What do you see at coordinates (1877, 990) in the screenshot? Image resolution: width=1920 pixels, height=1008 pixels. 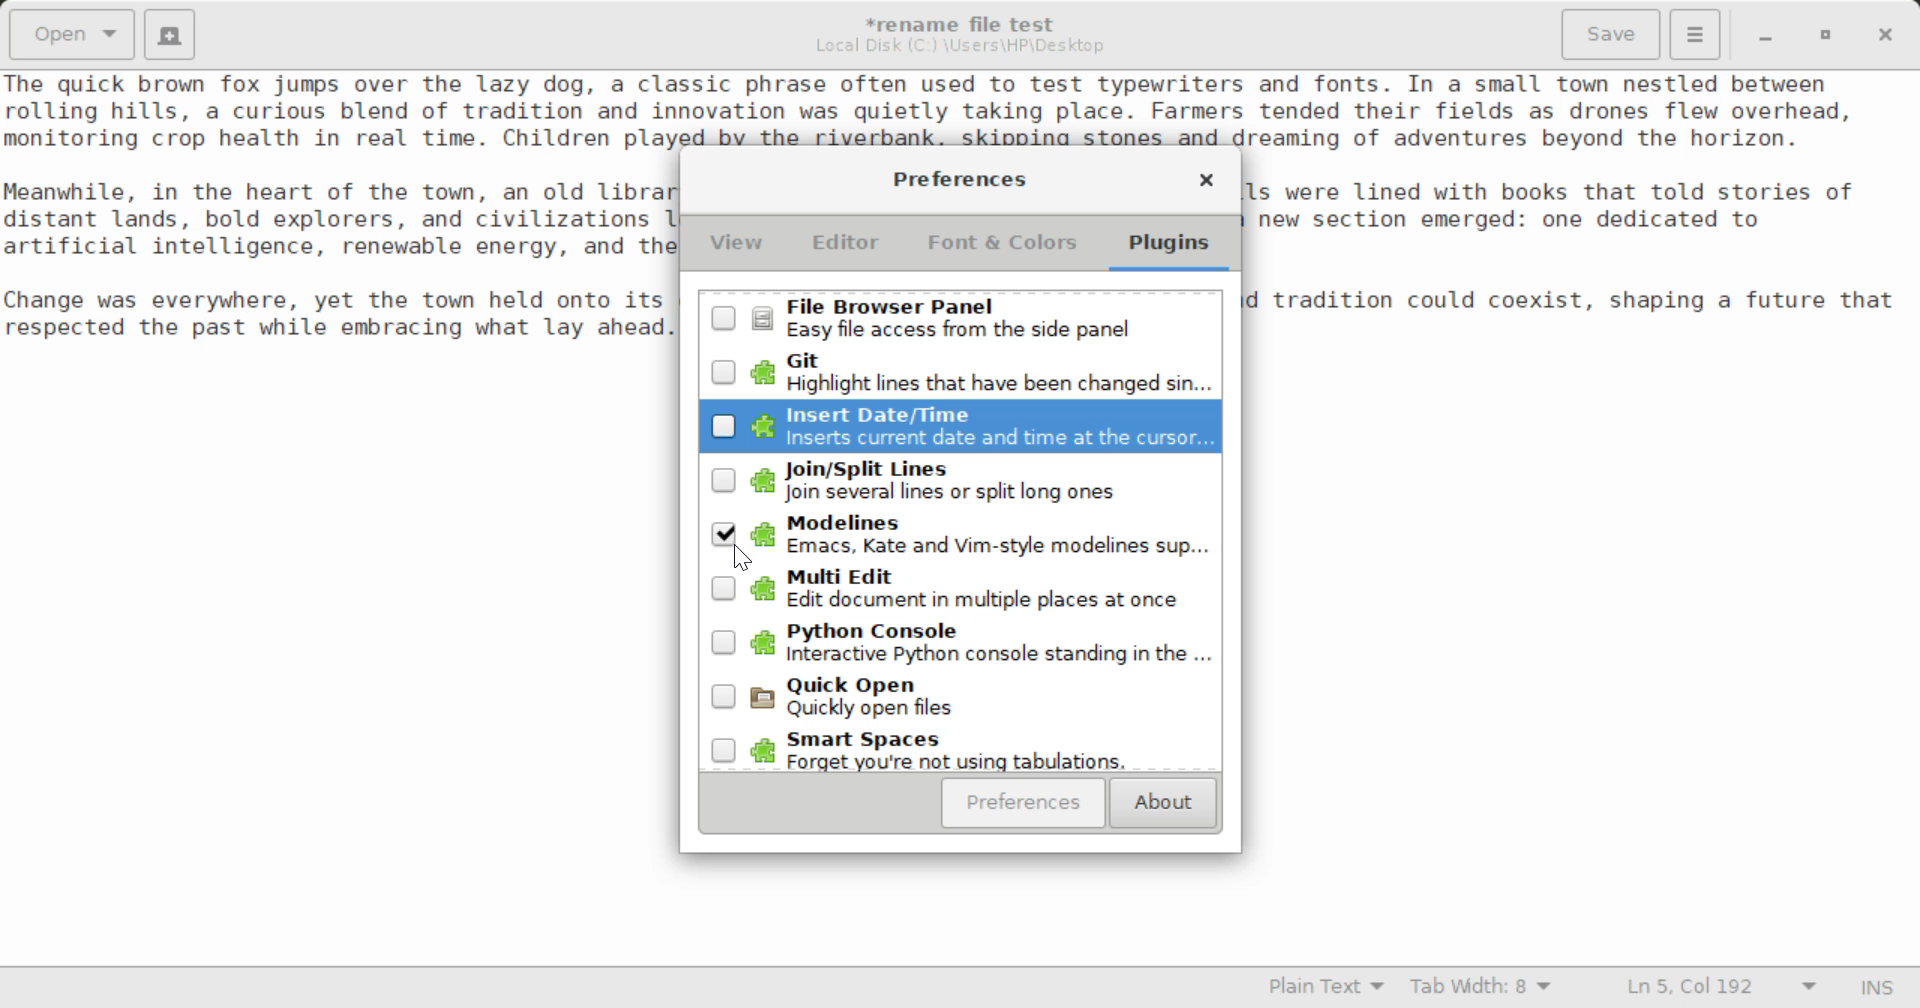 I see `Input Mode` at bounding box center [1877, 990].